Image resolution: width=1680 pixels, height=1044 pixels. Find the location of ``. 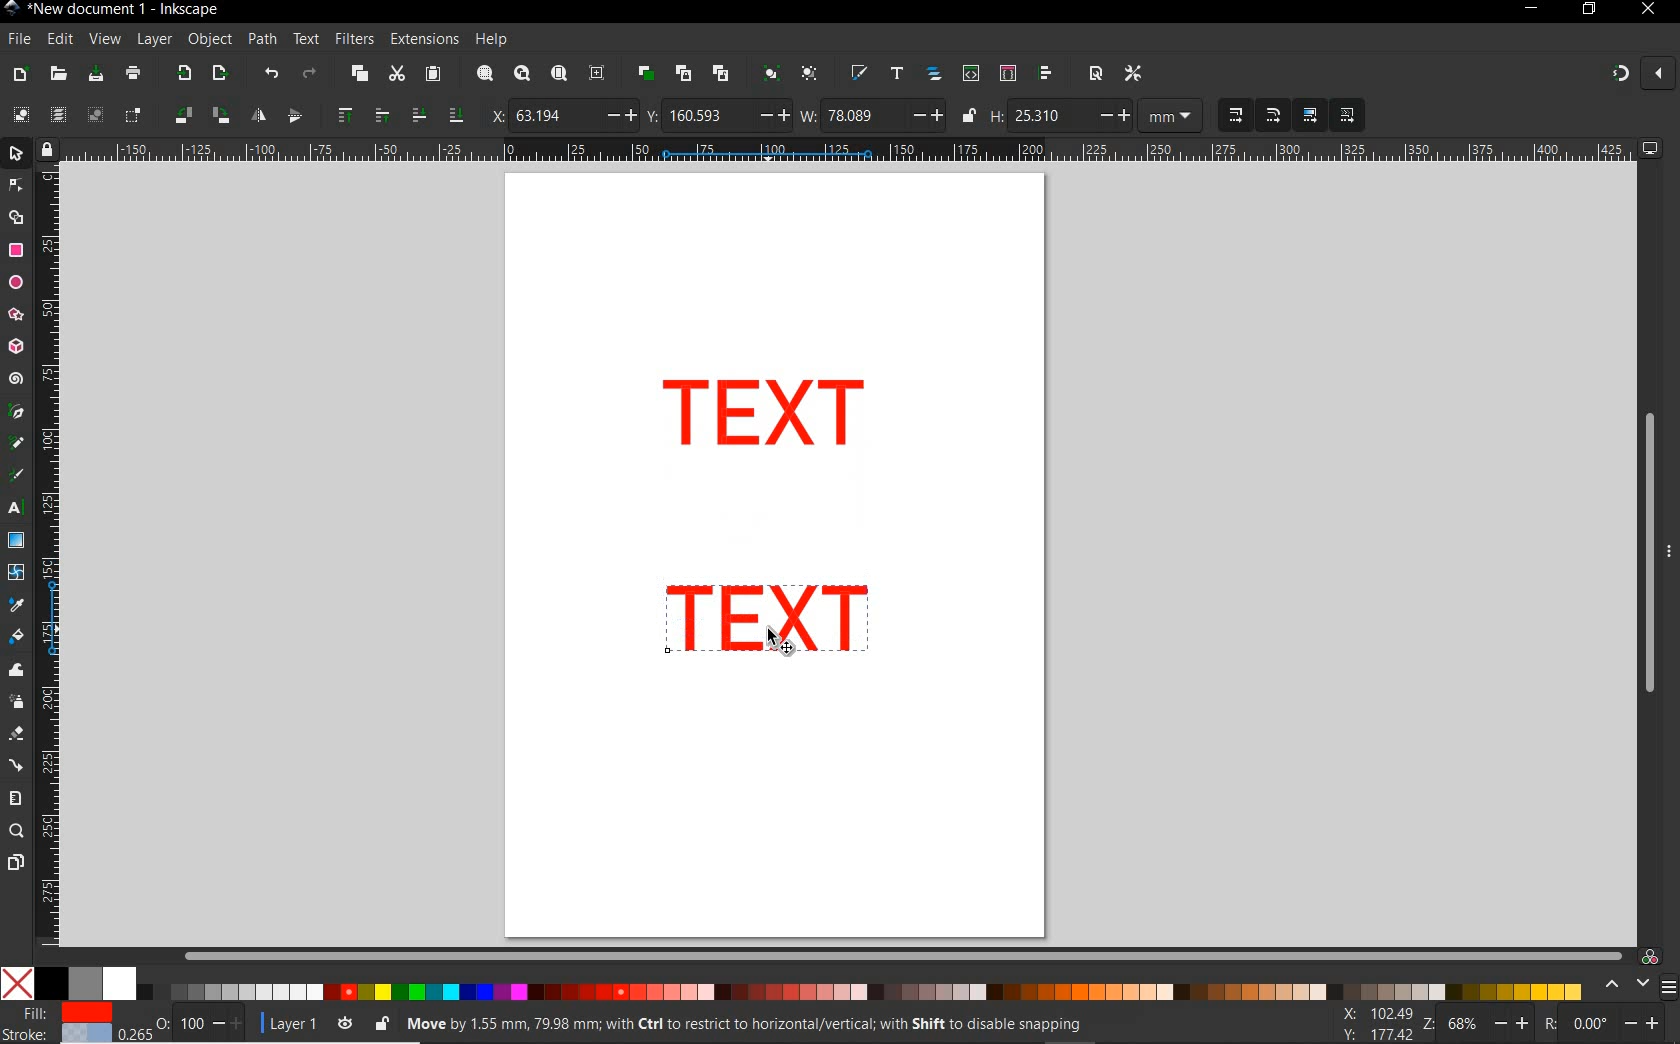

 is located at coordinates (777, 642).